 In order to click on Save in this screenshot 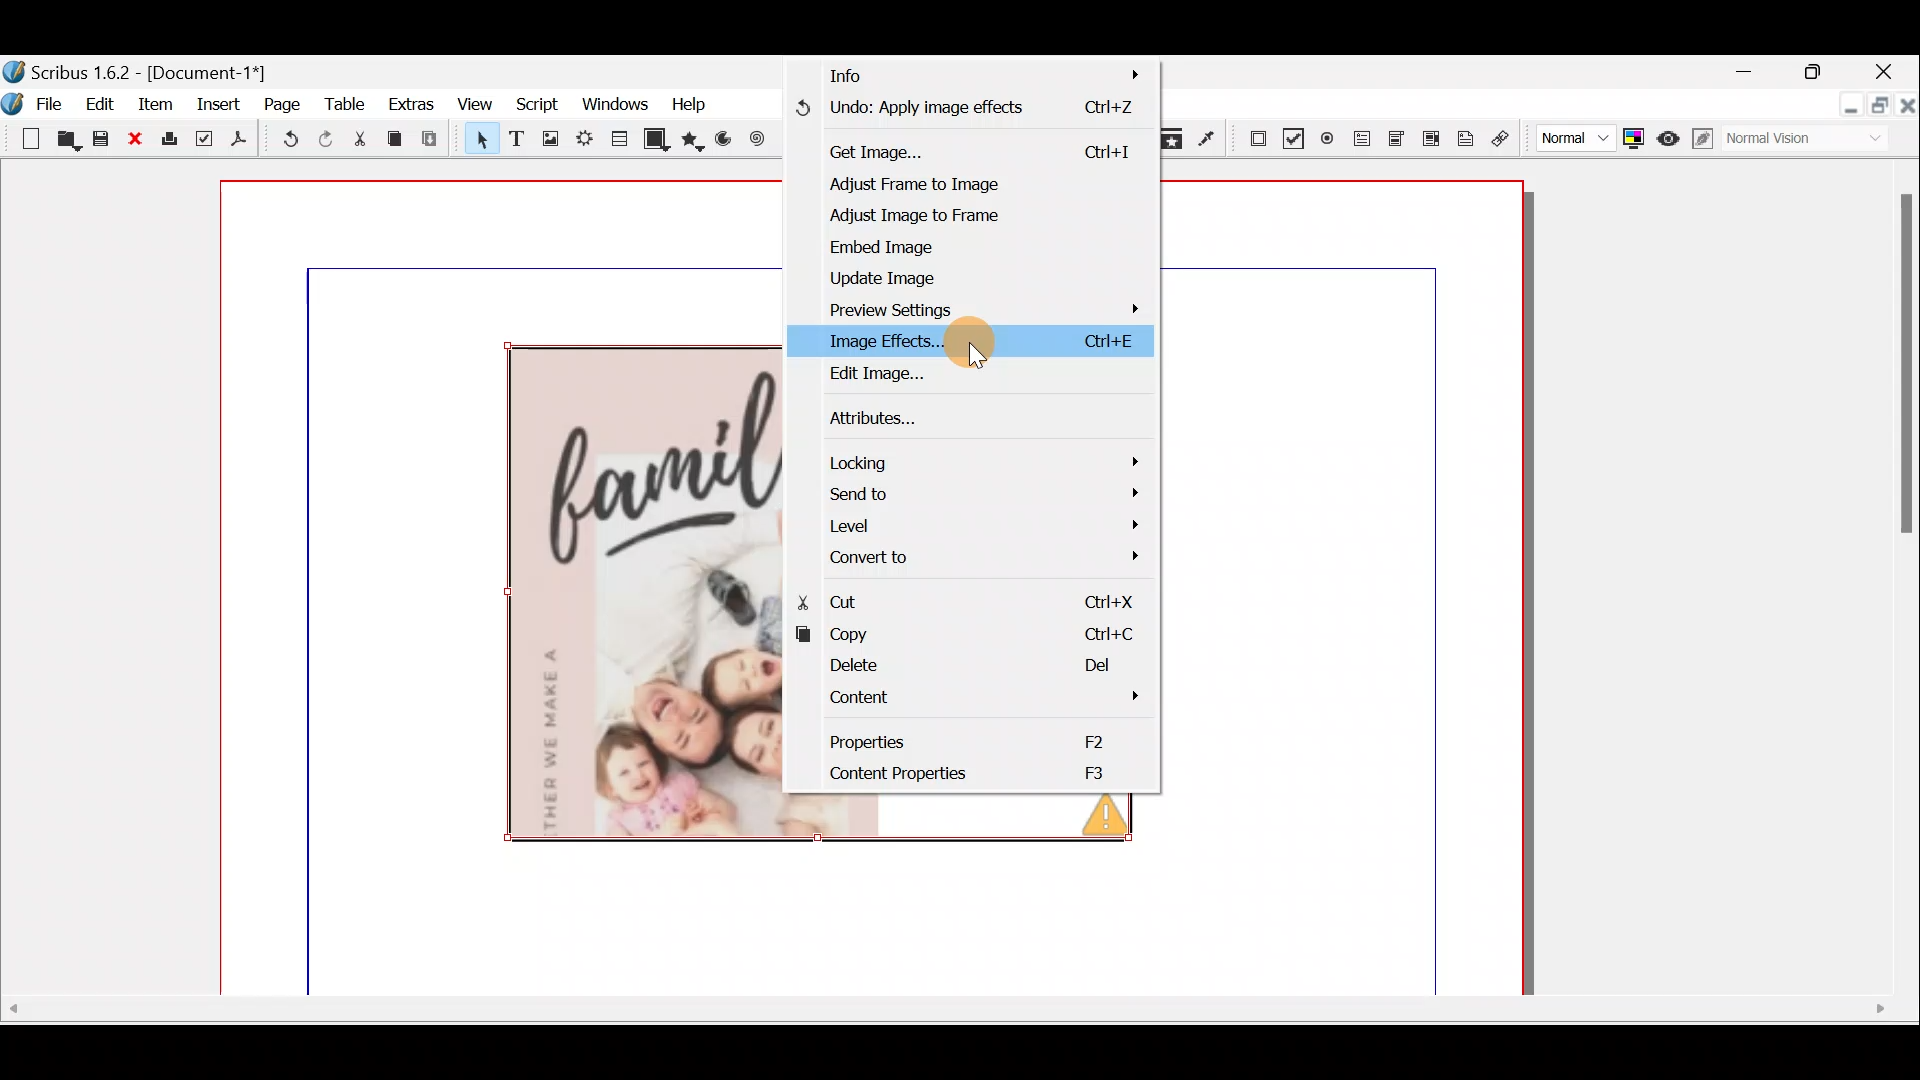, I will do `click(99, 138)`.